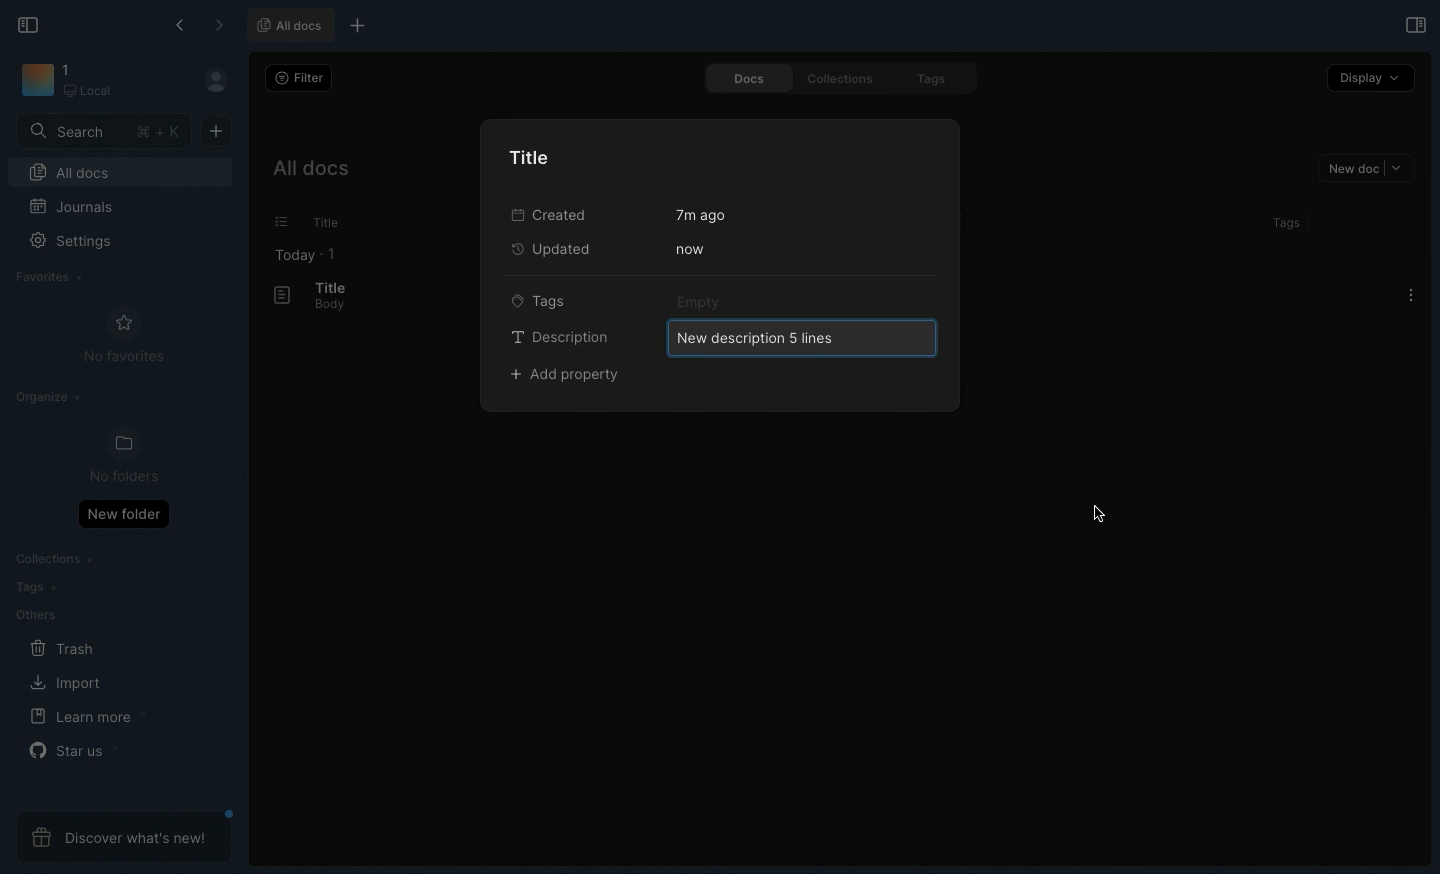  What do you see at coordinates (36, 81) in the screenshot?
I see `Icon` at bounding box center [36, 81].